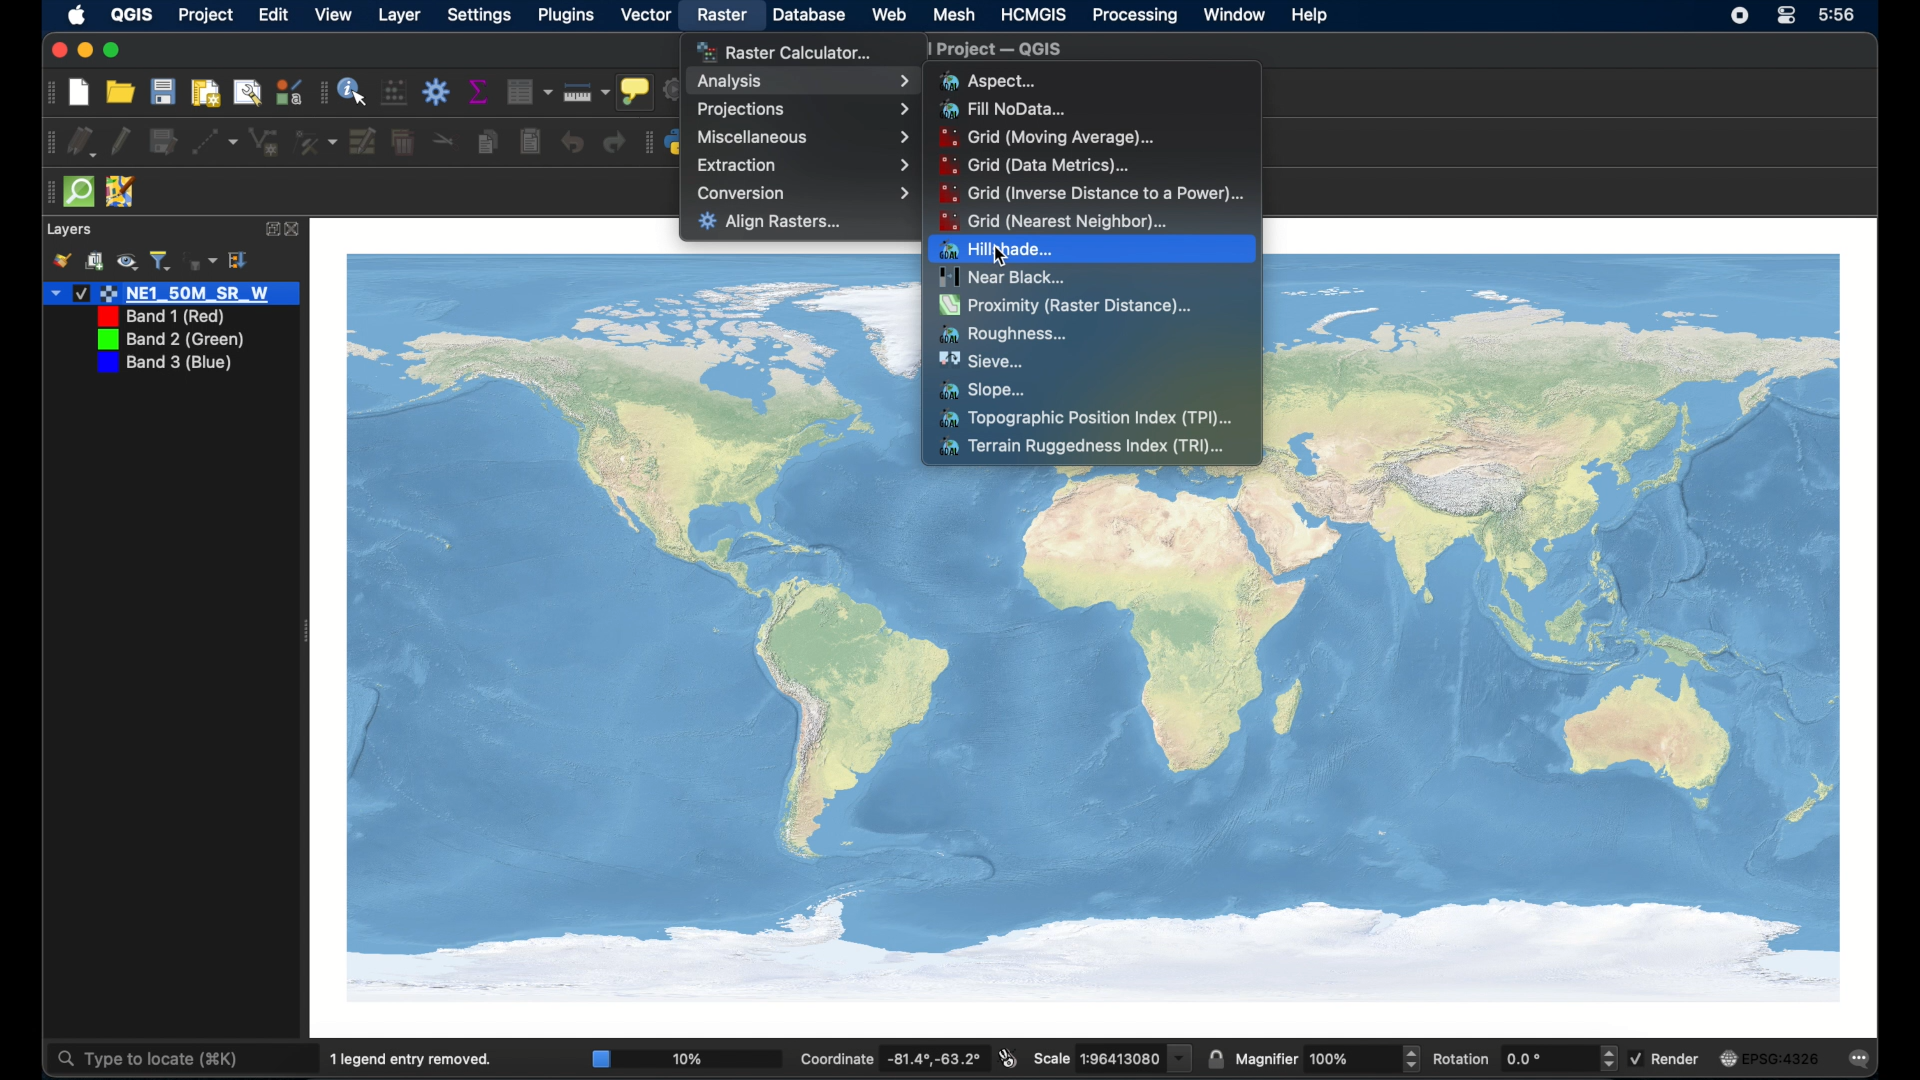 This screenshot has height=1080, width=1920. I want to click on style manager, so click(288, 91).